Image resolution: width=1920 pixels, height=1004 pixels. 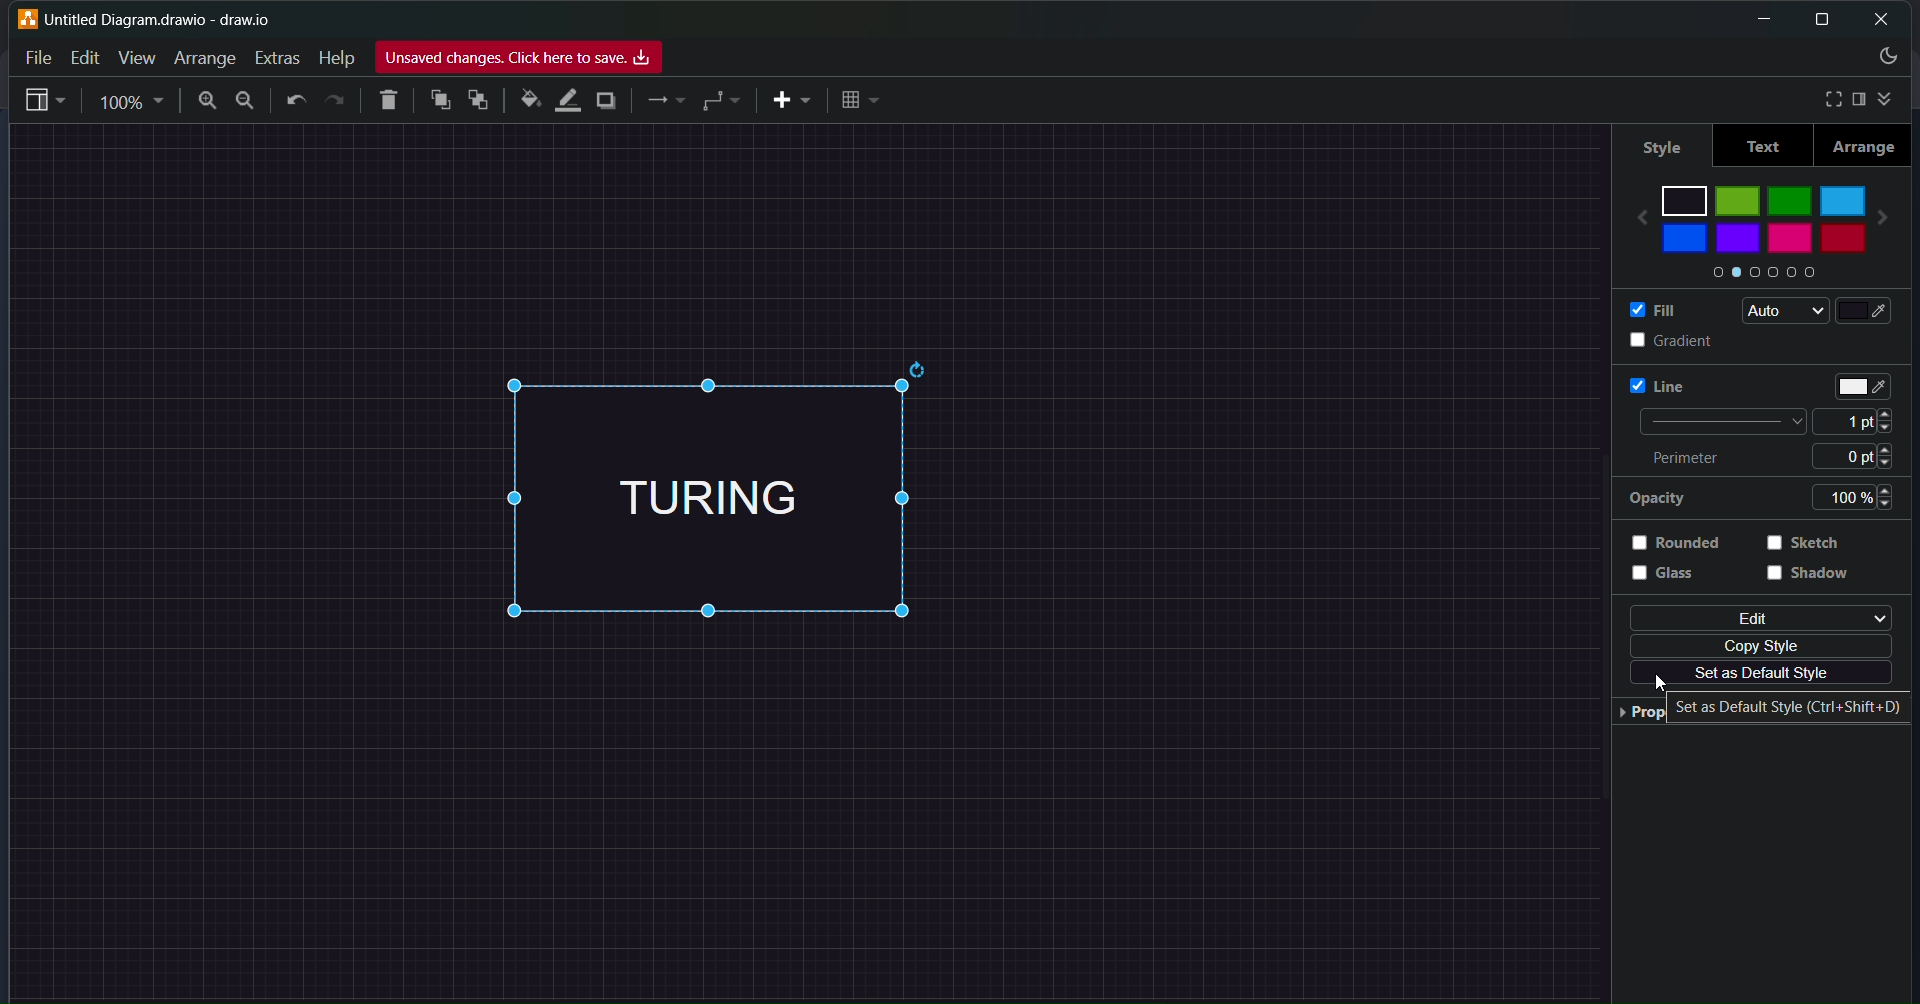 What do you see at coordinates (1810, 544) in the screenshot?
I see `sketch` at bounding box center [1810, 544].